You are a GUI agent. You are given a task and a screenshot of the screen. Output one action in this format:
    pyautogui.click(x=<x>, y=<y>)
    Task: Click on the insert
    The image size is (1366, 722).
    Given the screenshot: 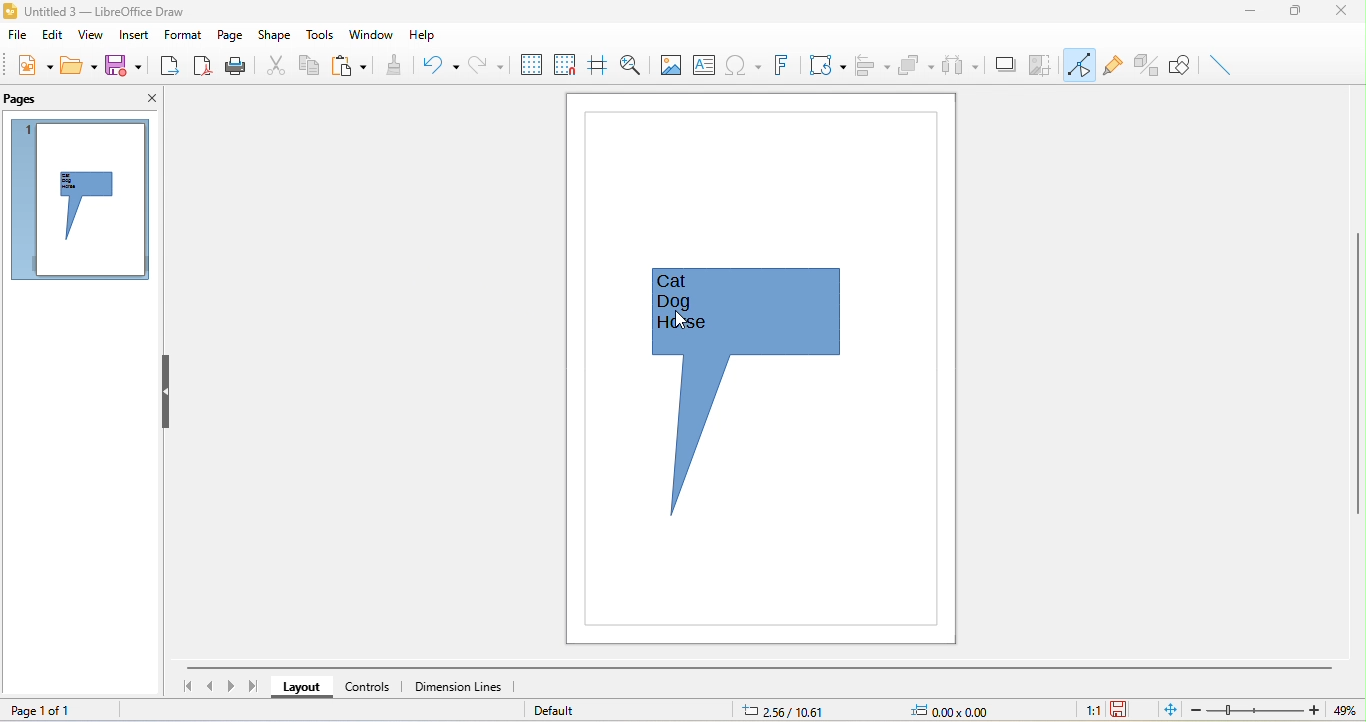 What is the action you would take?
    pyautogui.click(x=133, y=35)
    